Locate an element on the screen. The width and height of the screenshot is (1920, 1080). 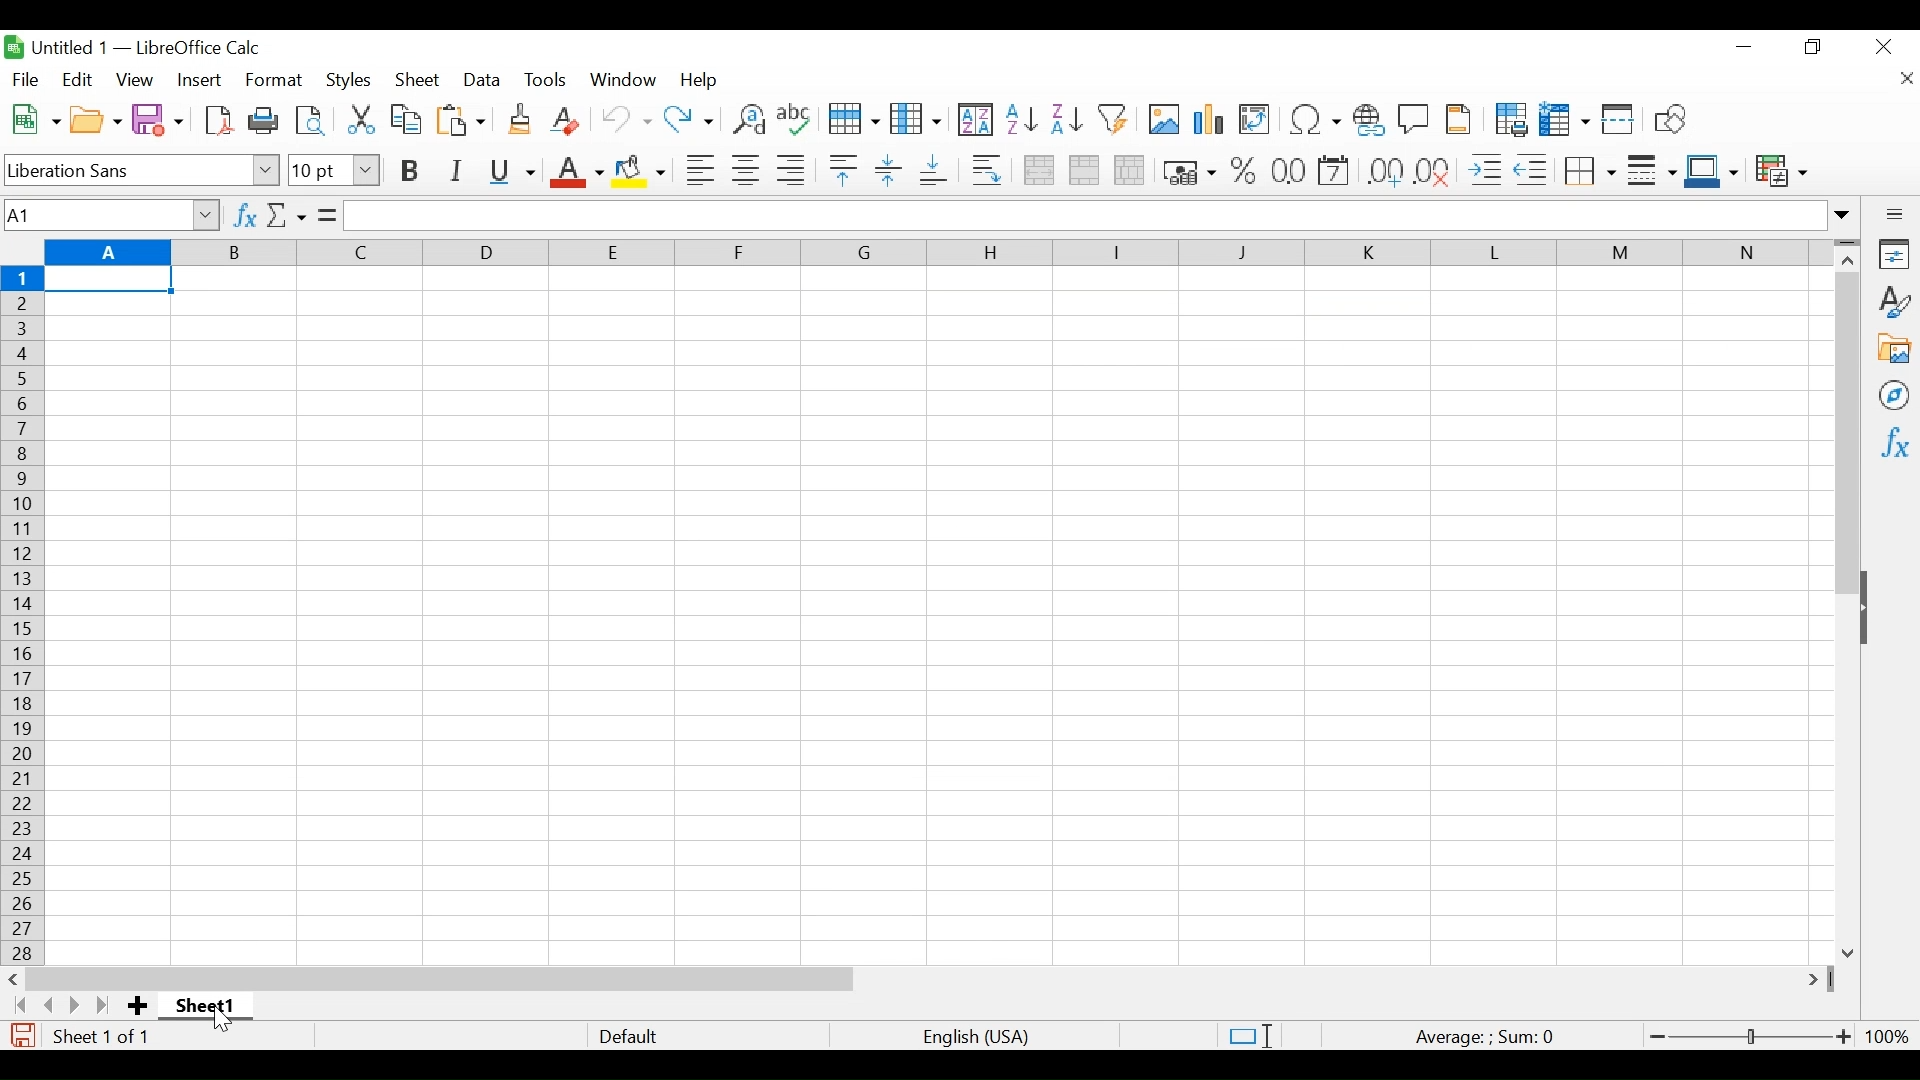
Format Percent is located at coordinates (1243, 172).